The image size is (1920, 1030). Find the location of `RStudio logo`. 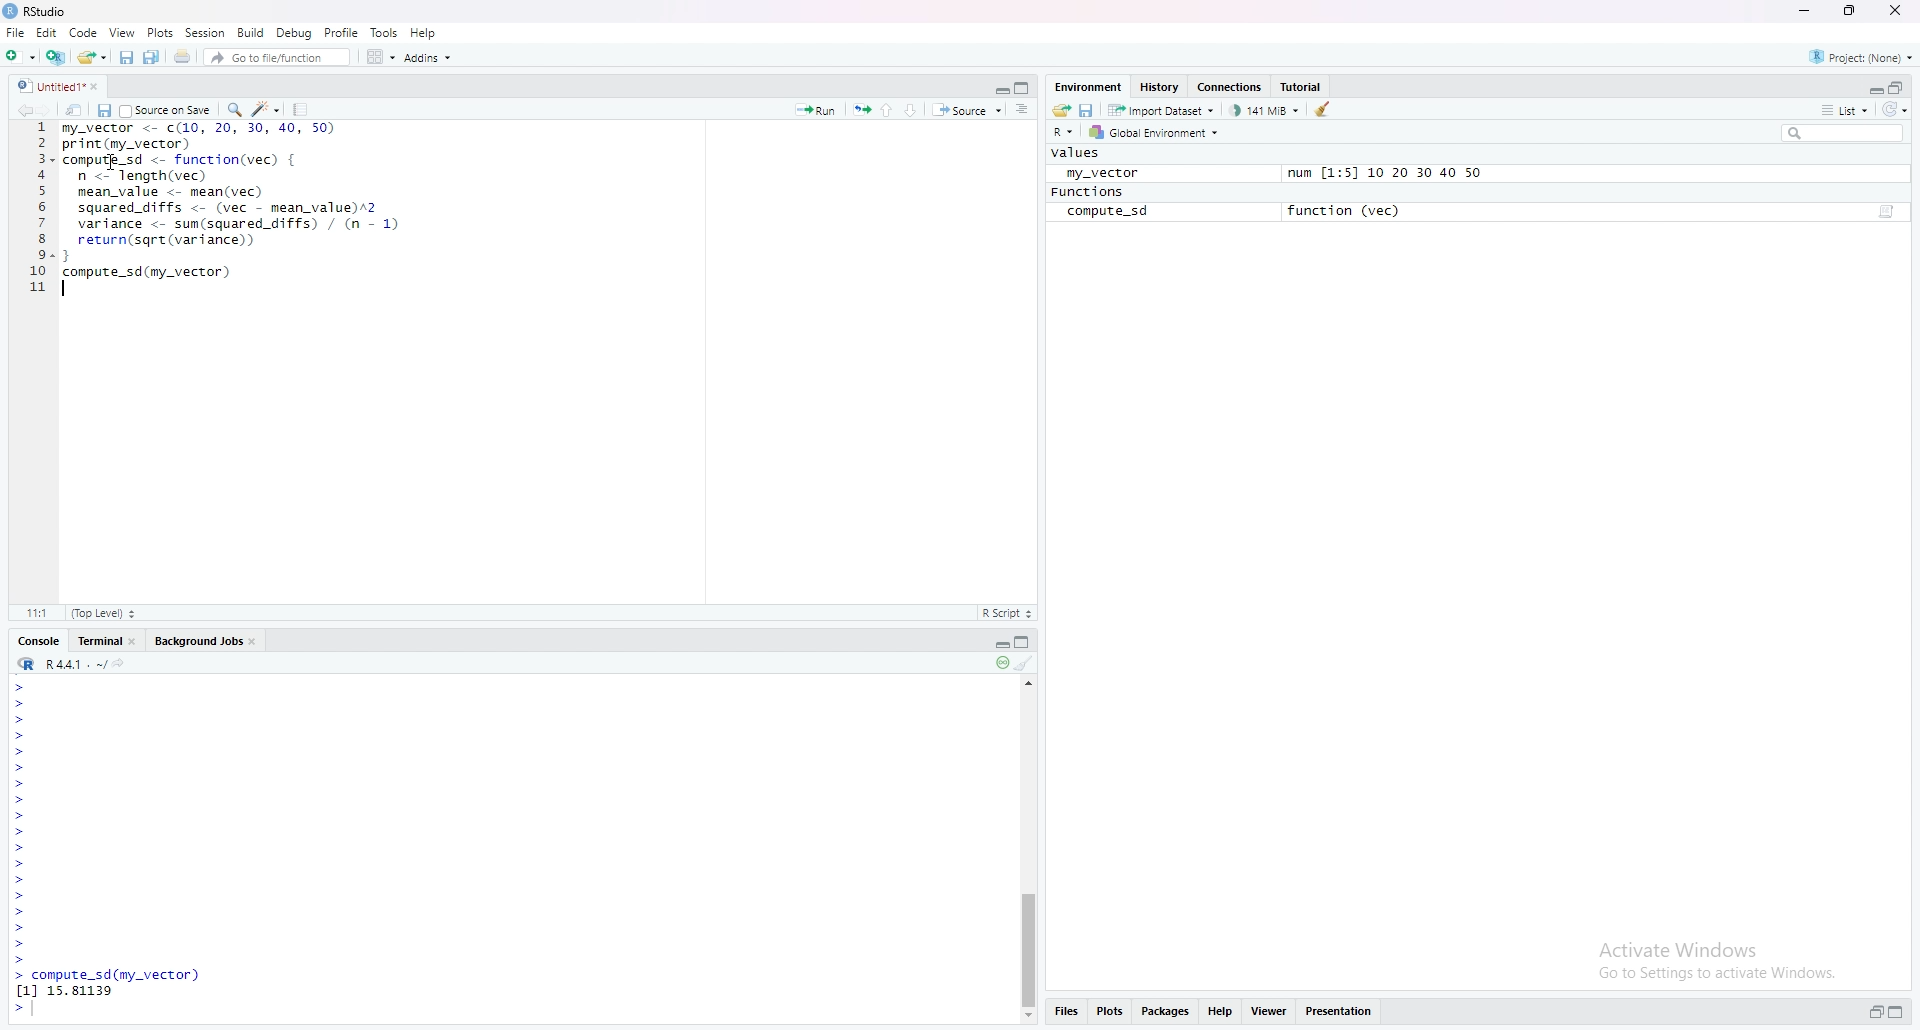

RStudio logo is located at coordinates (24, 86).